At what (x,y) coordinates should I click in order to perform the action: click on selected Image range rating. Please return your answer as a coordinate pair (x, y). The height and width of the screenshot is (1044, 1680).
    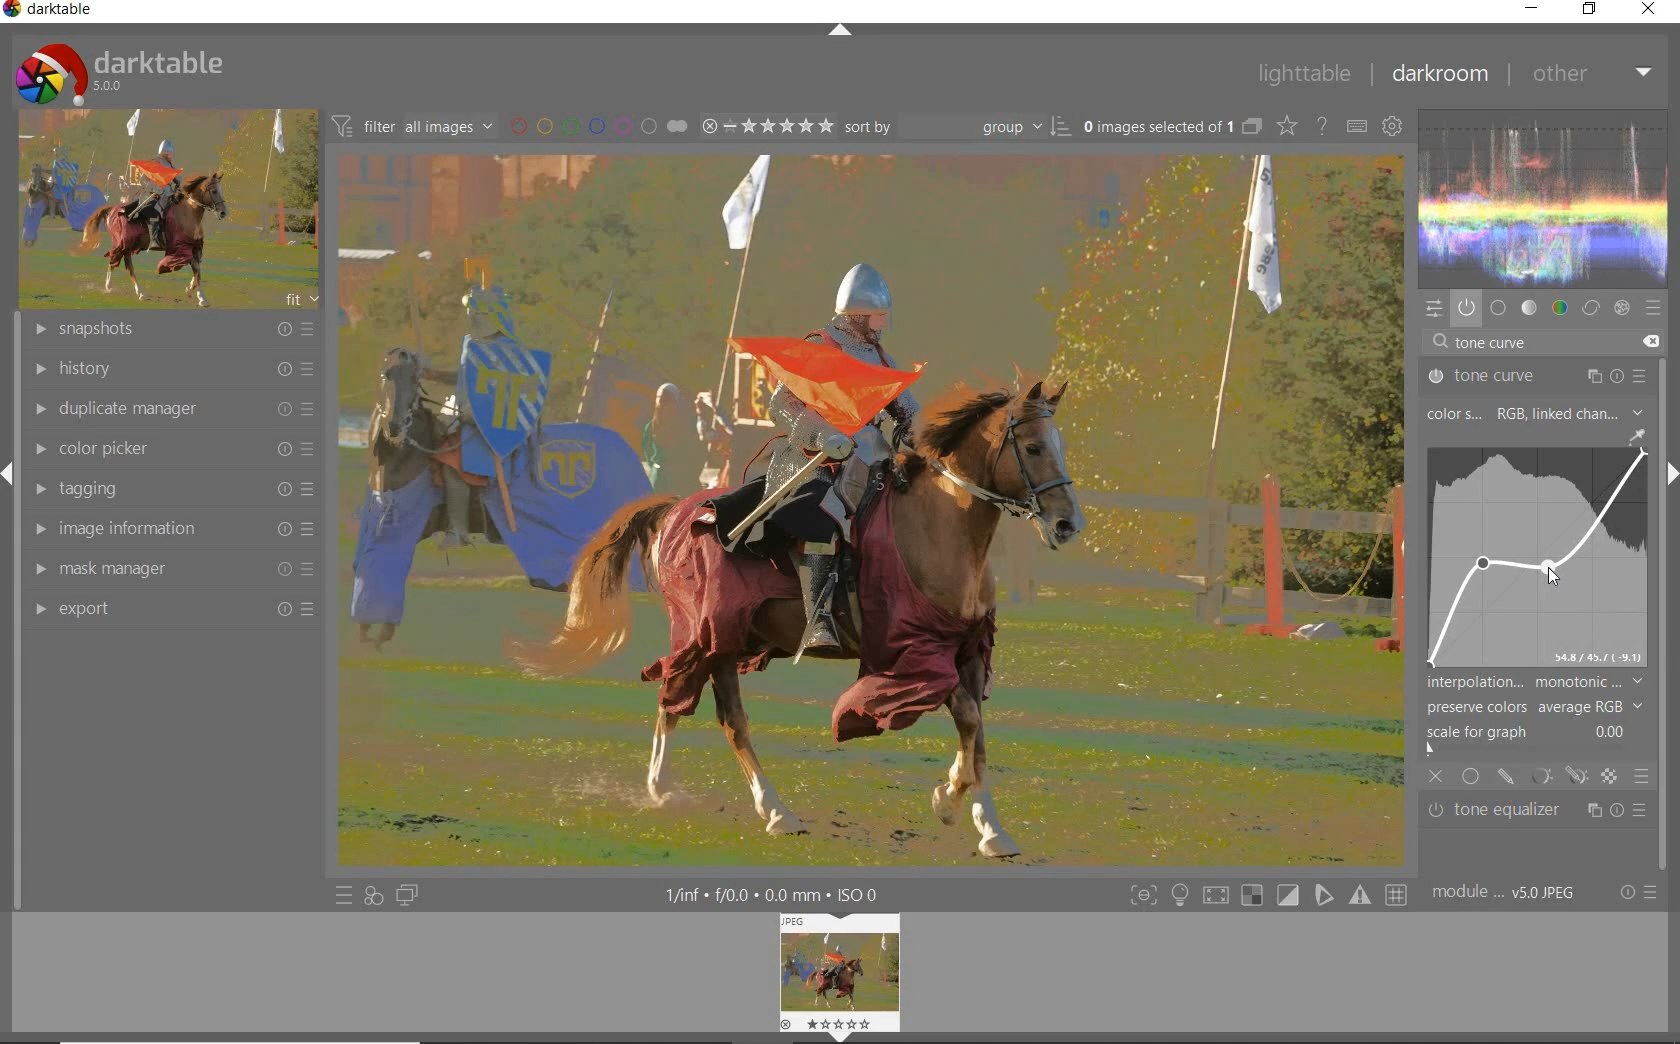
    Looking at the image, I should click on (765, 126).